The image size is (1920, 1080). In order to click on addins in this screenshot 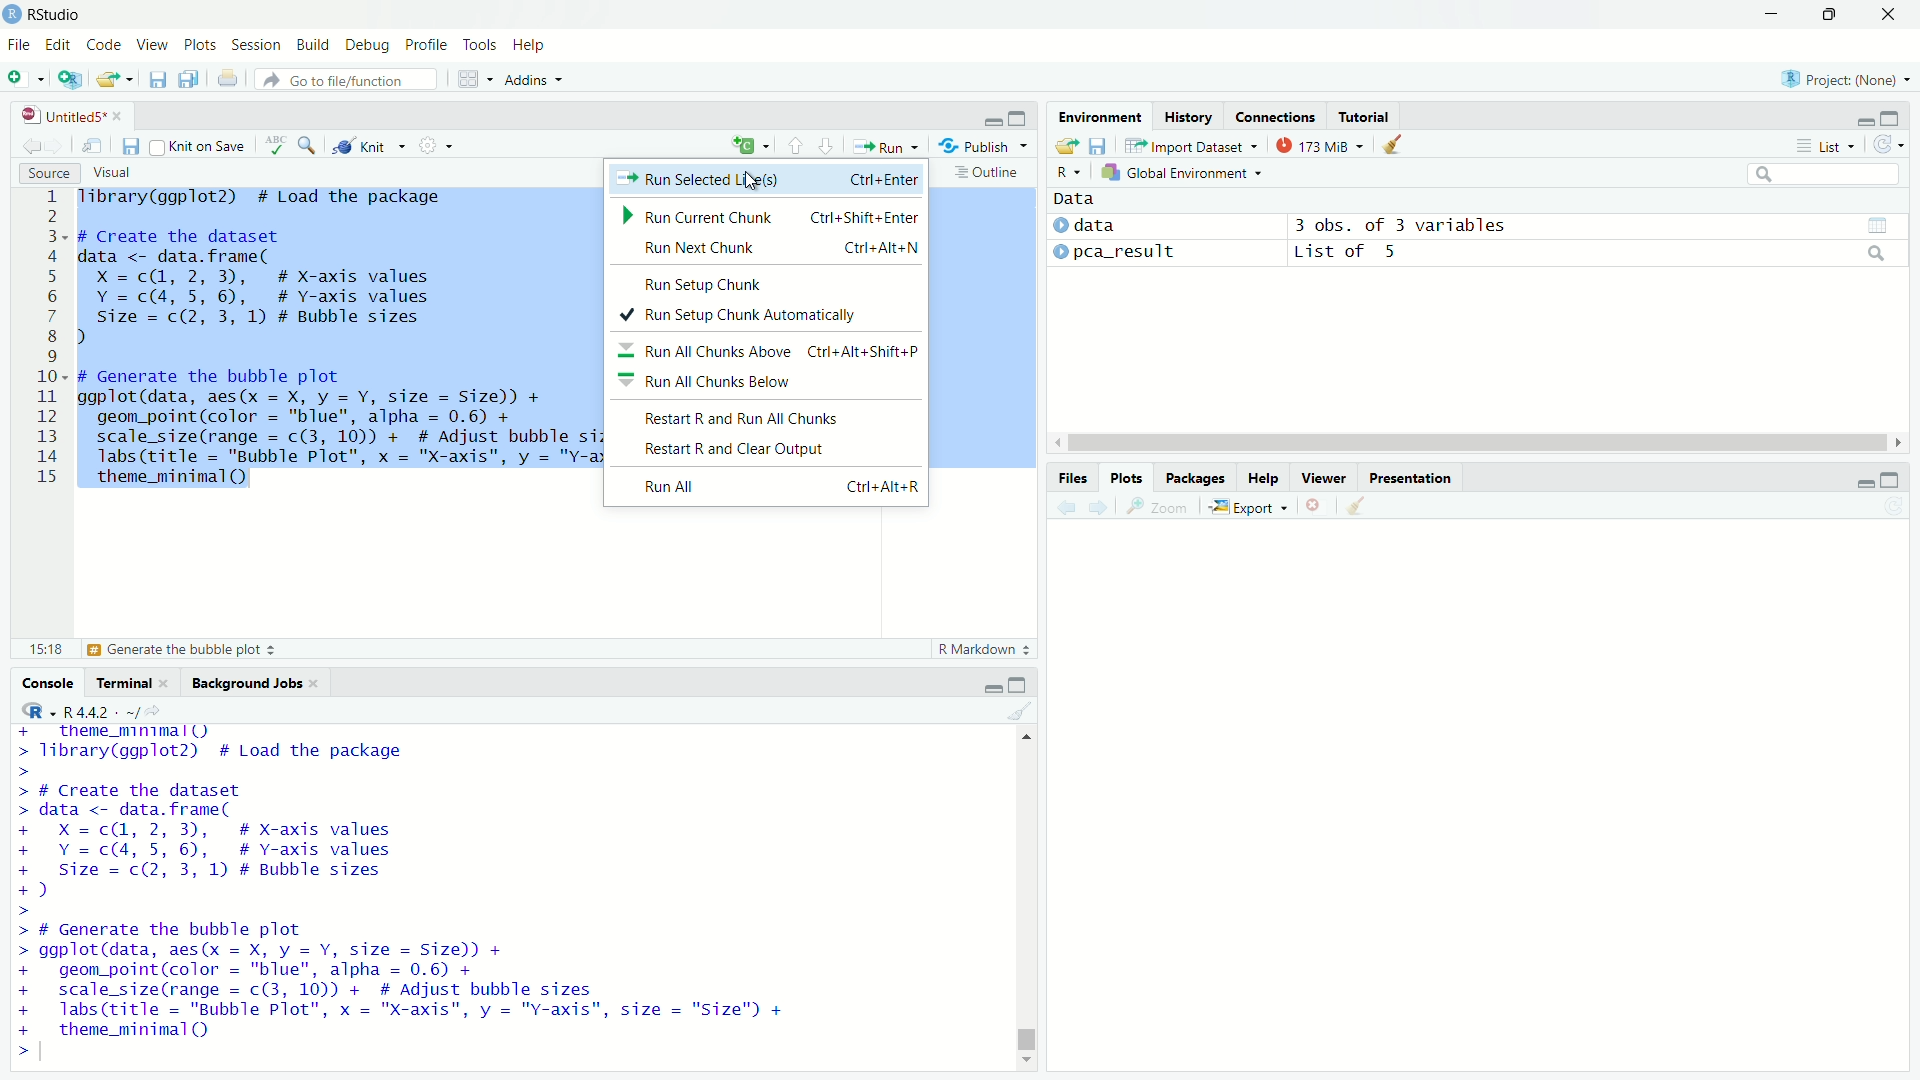, I will do `click(531, 80)`.